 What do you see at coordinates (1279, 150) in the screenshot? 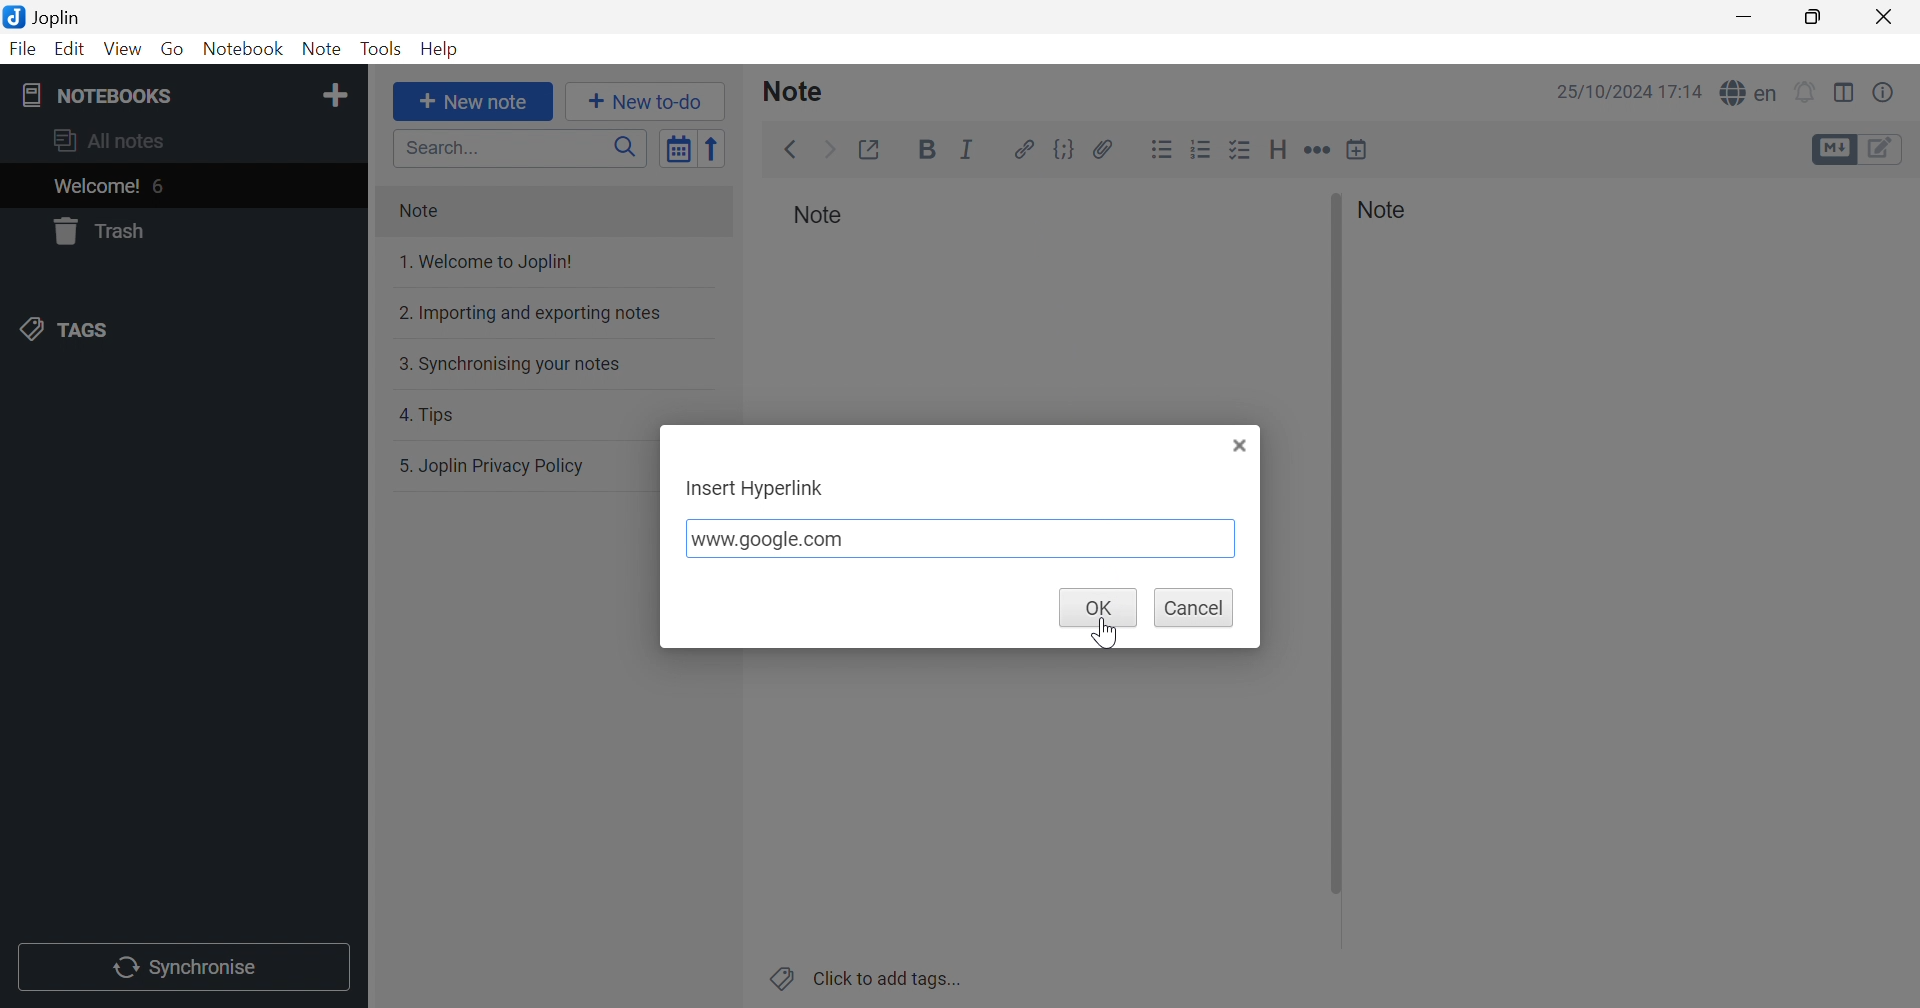
I see `Heading` at bounding box center [1279, 150].